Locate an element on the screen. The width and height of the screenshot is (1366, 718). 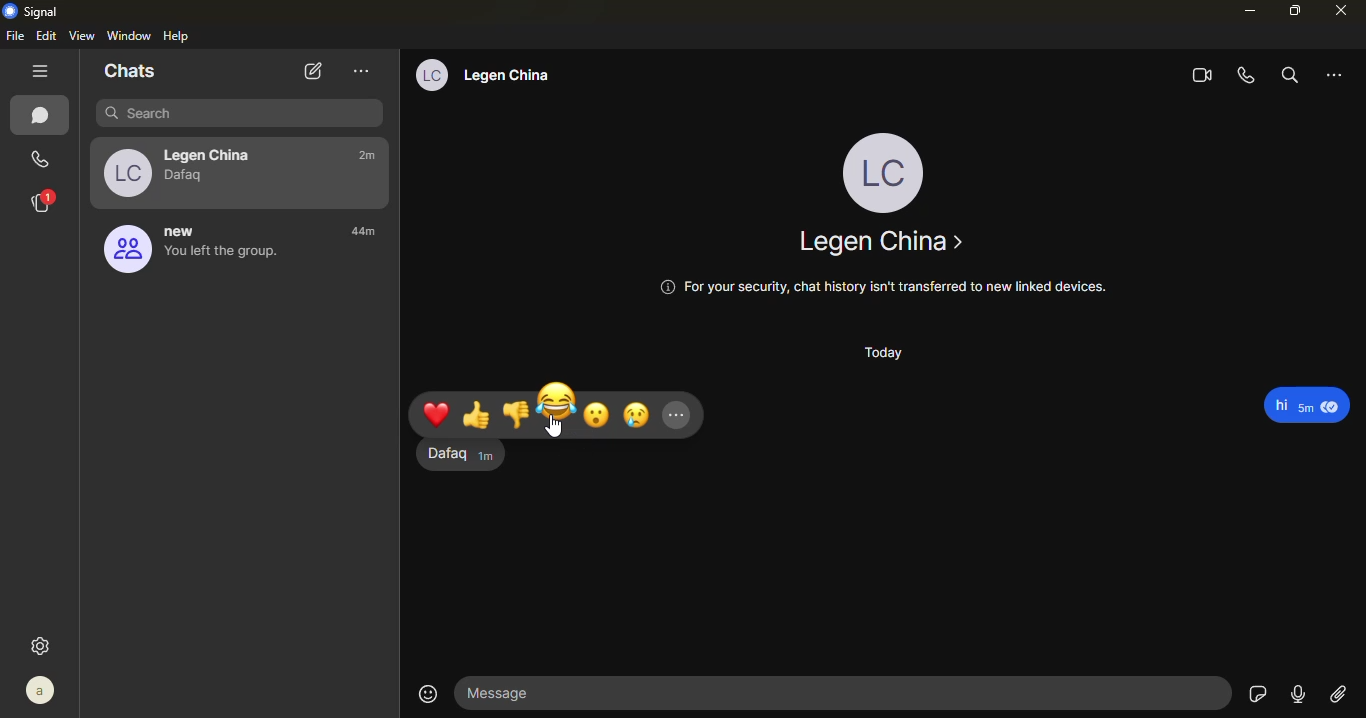
Legan china- is located at coordinates (213, 151).